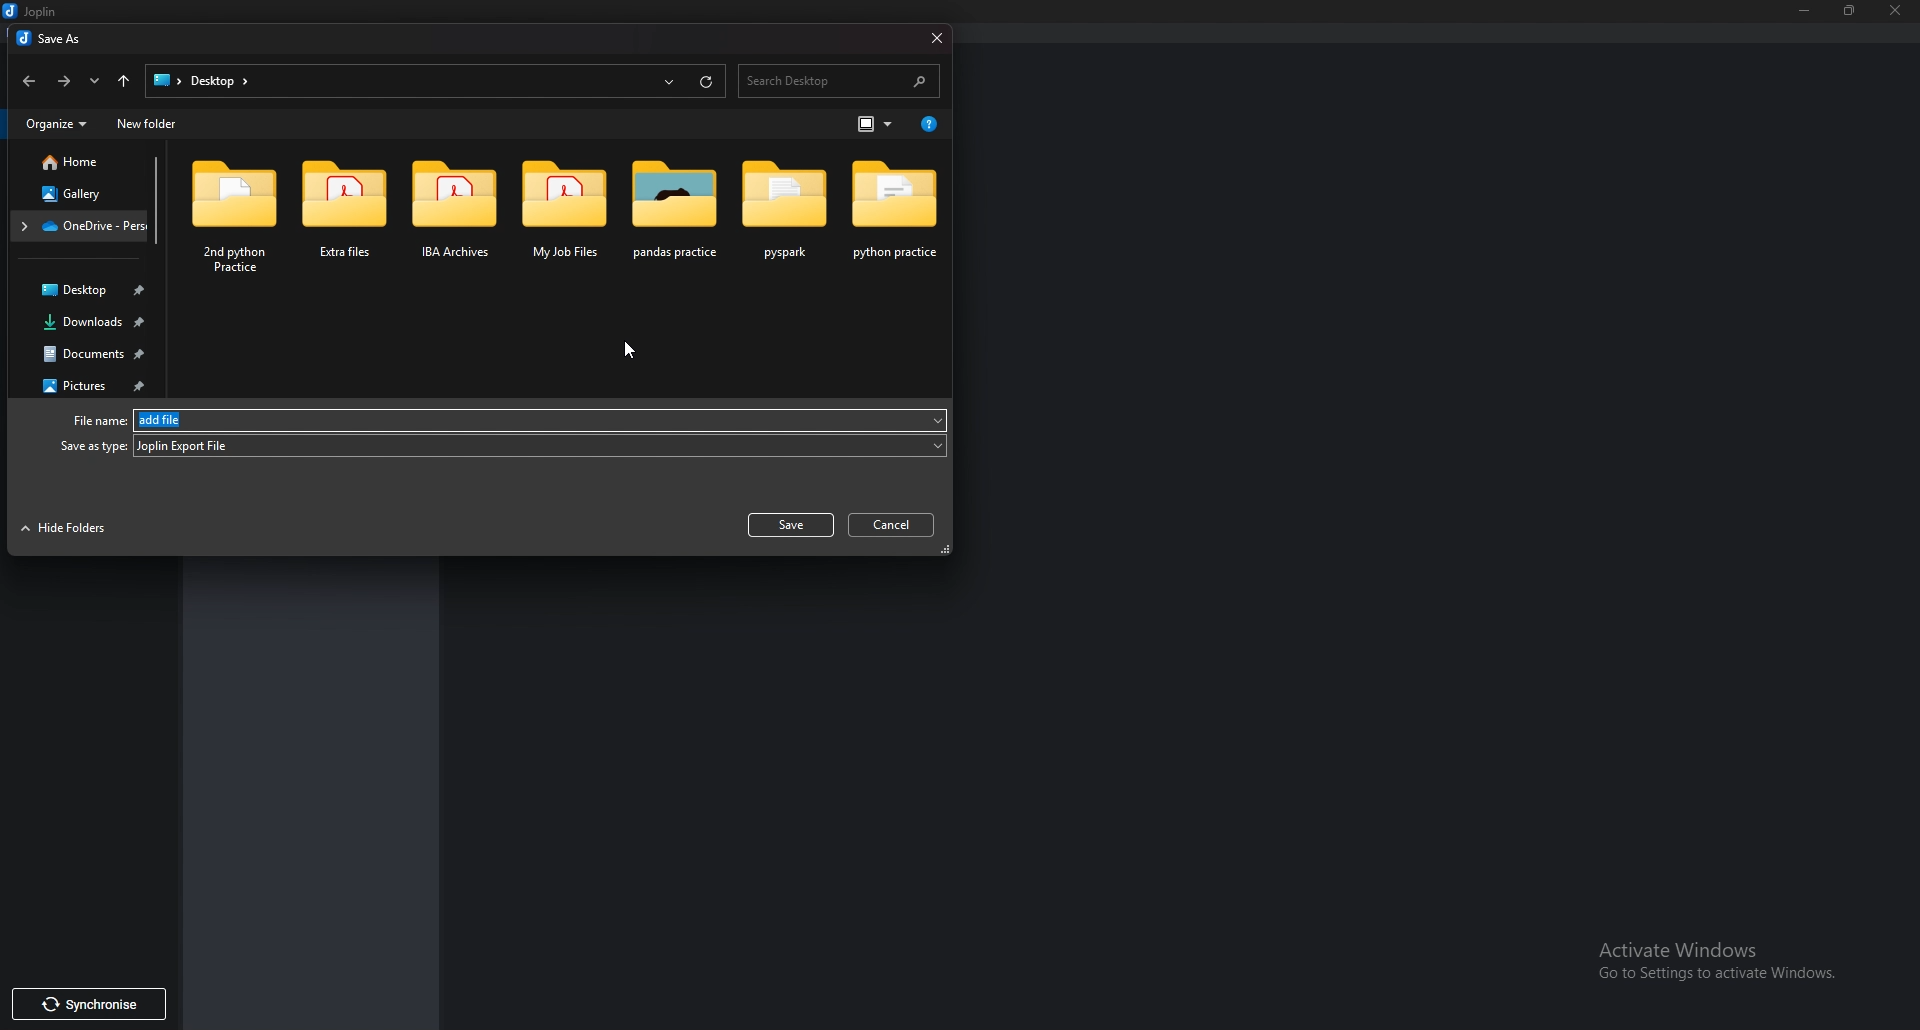  I want to click on folder, so click(457, 210).